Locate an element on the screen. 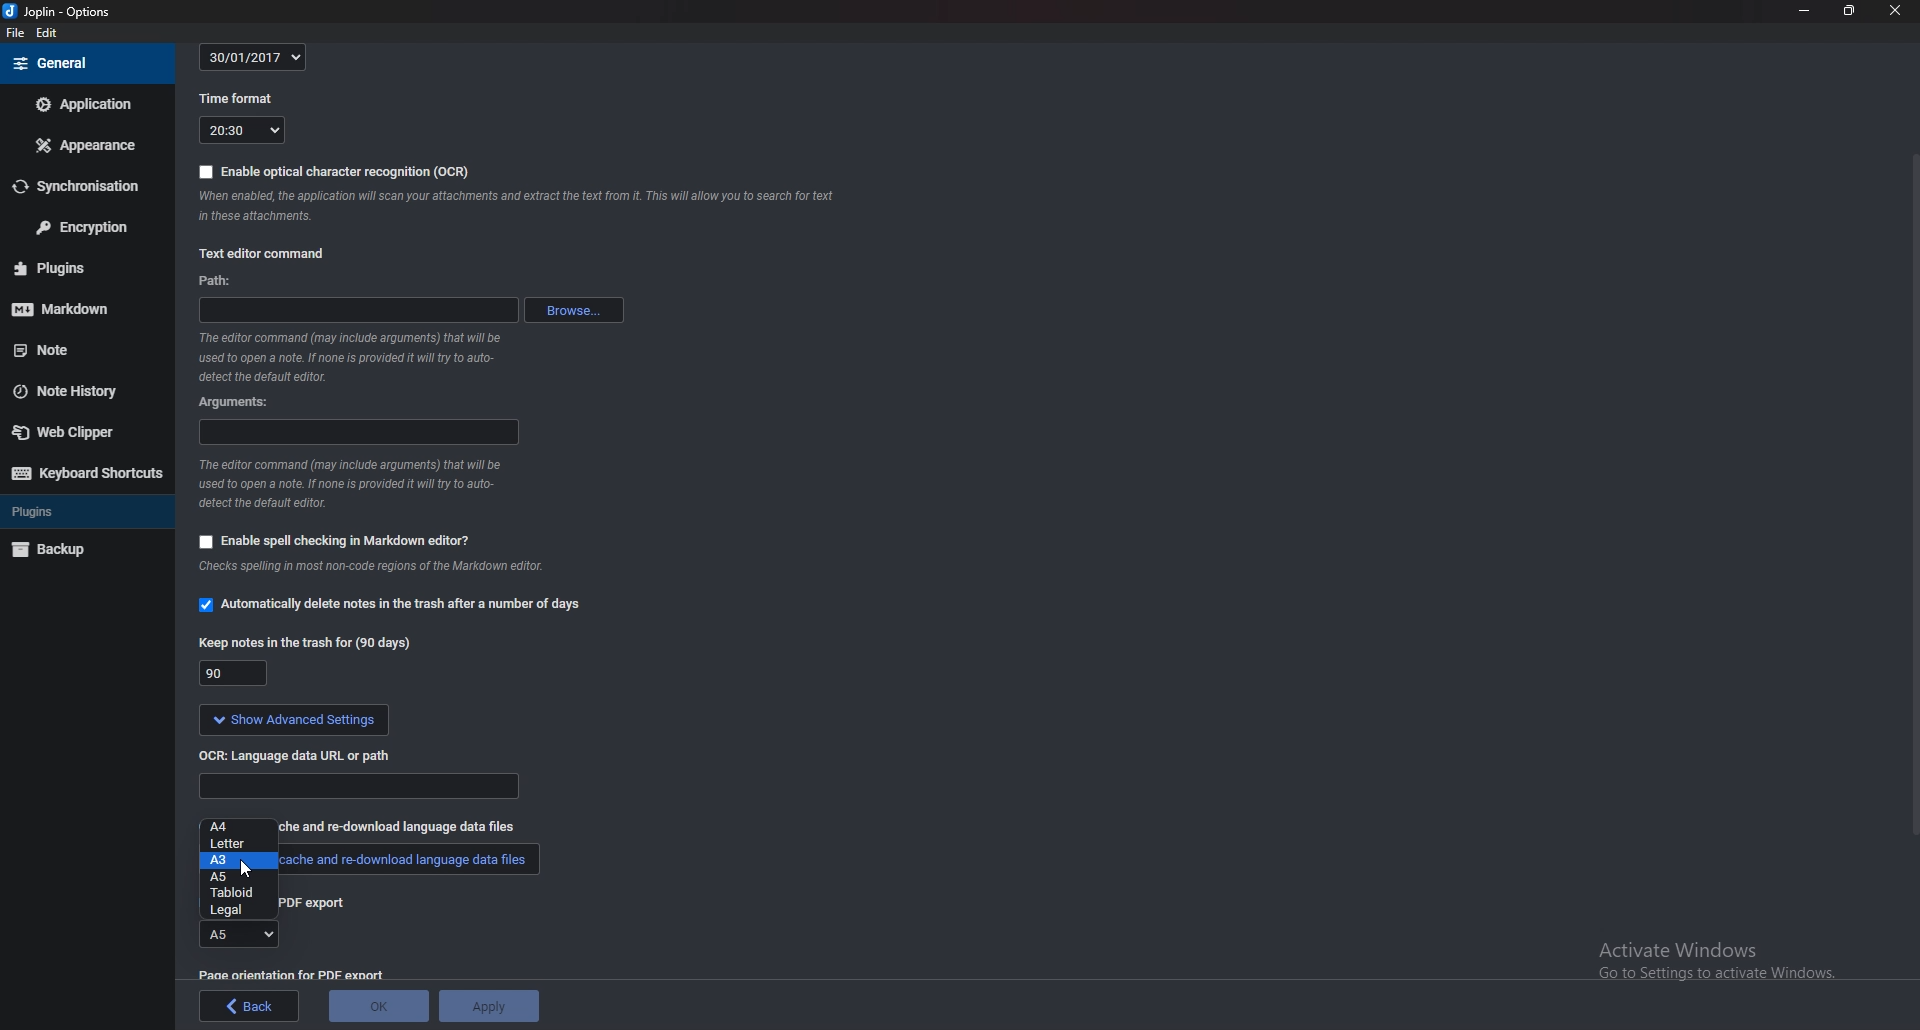 The width and height of the screenshot is (1920, 1030). show advanced settings is located at coordinates (296, 720).